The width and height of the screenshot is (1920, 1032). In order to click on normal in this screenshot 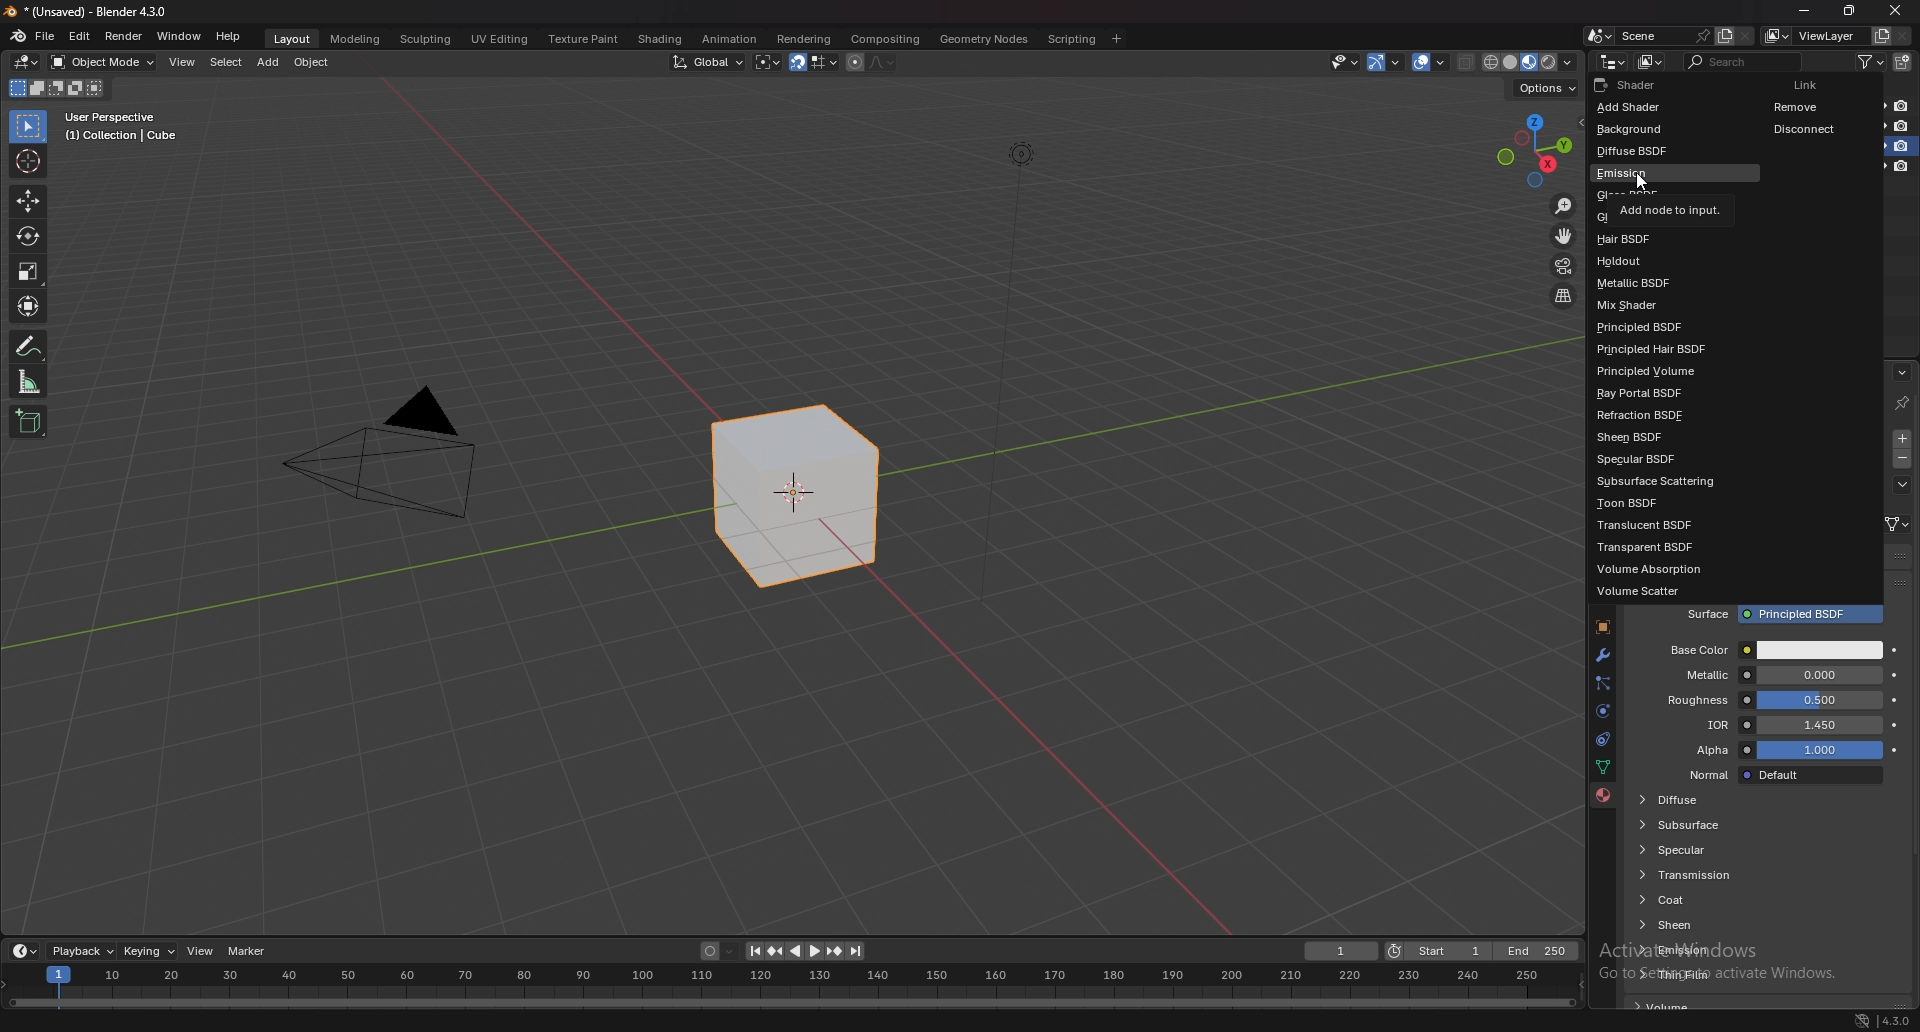, I will do `click(1780, 775)`.